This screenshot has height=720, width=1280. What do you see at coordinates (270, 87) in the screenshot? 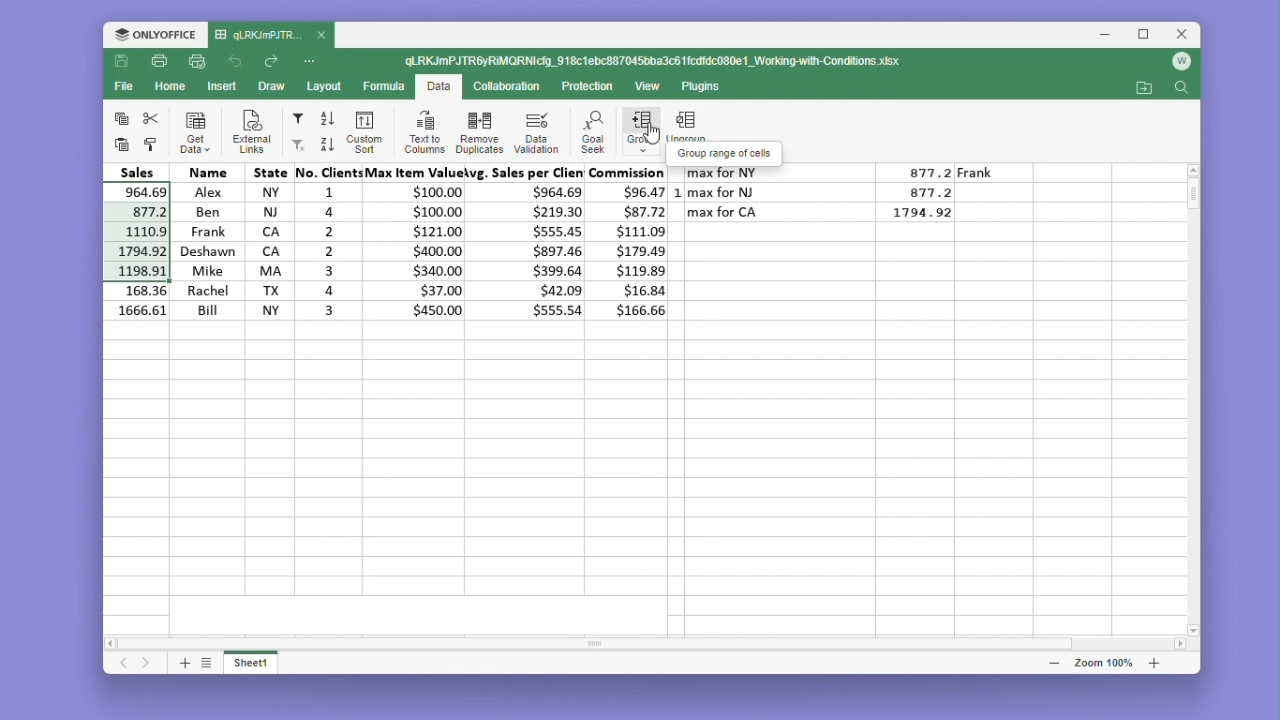
I see `Draw` at bounding box center [270, 87].